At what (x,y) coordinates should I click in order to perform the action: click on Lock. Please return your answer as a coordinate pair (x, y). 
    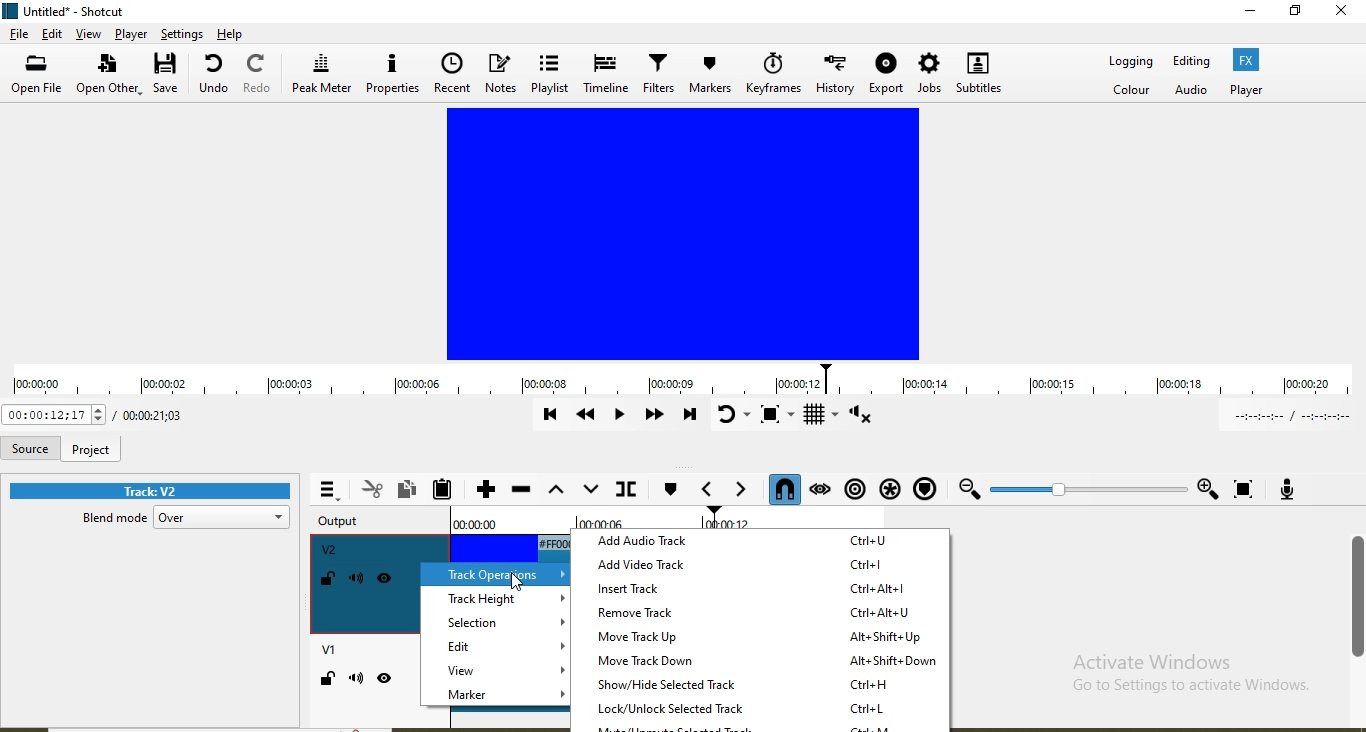
    Looking at the image, I should click on (327, 680).